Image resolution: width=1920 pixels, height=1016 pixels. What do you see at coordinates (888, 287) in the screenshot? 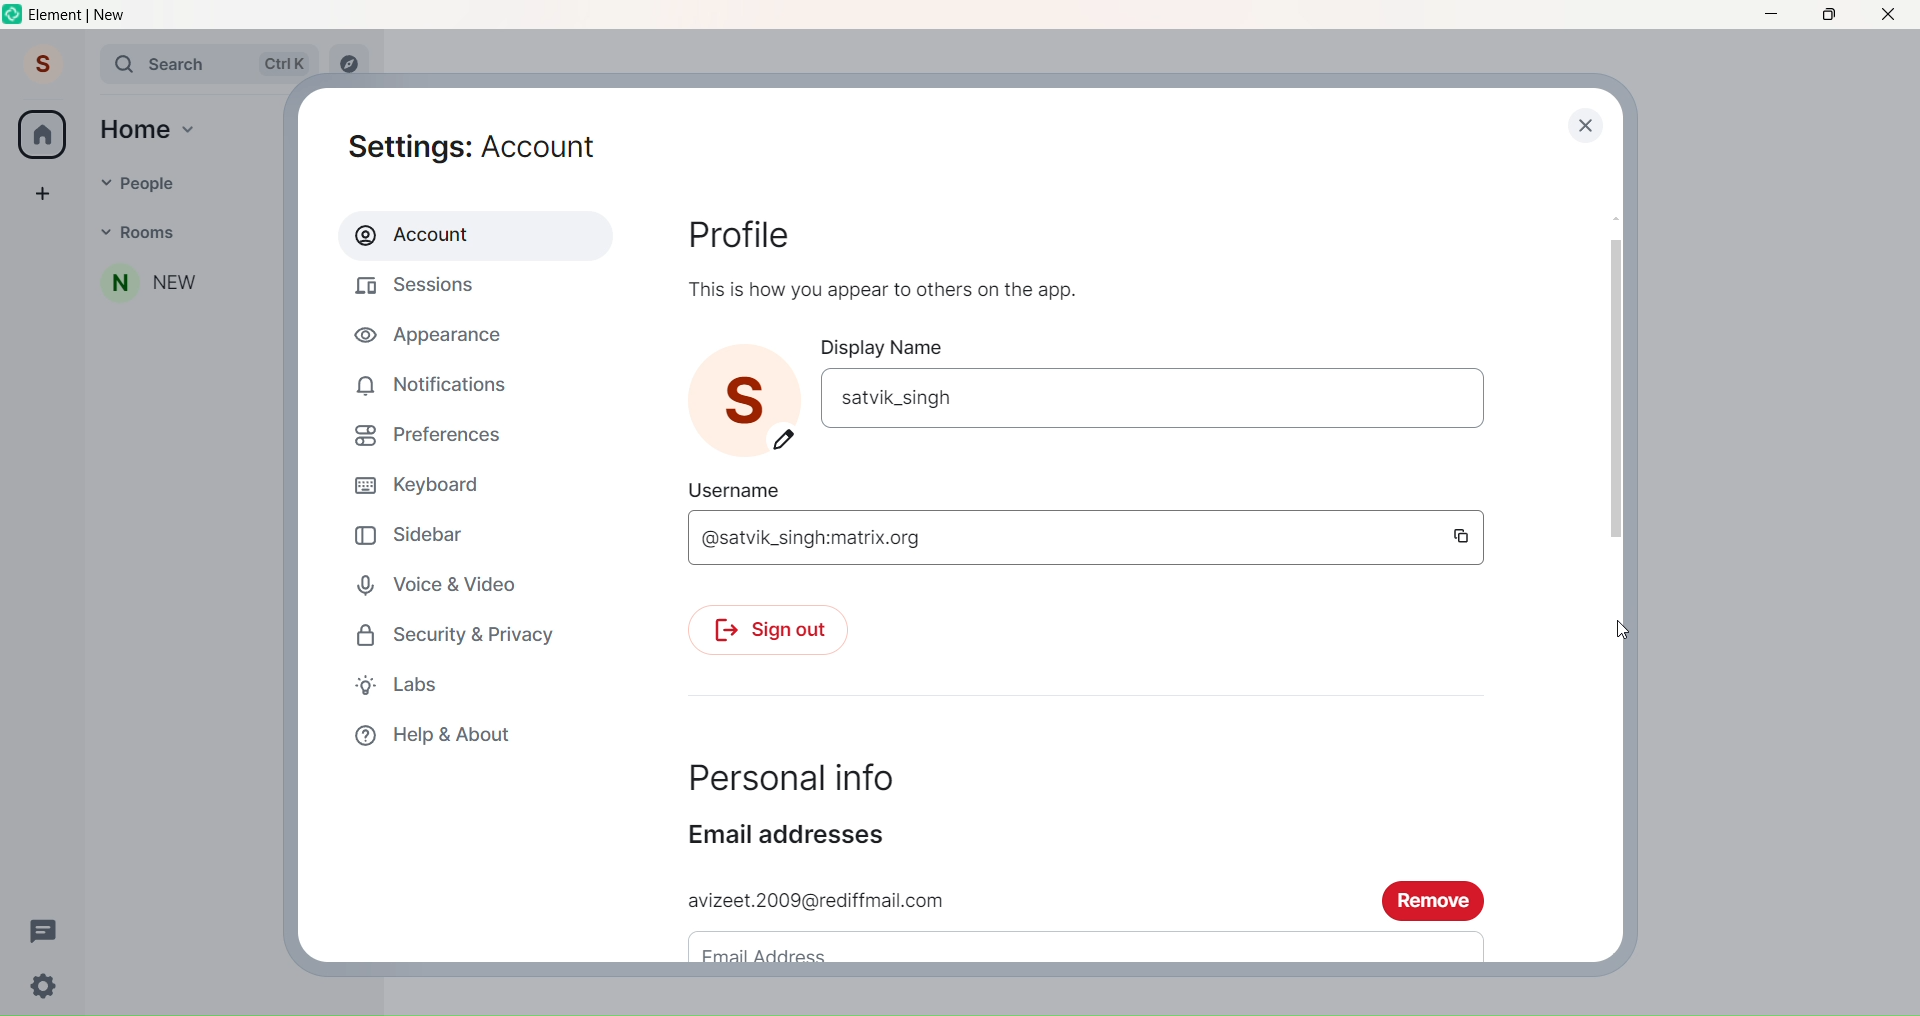
I see `Text` at bounding box center [888, 287].